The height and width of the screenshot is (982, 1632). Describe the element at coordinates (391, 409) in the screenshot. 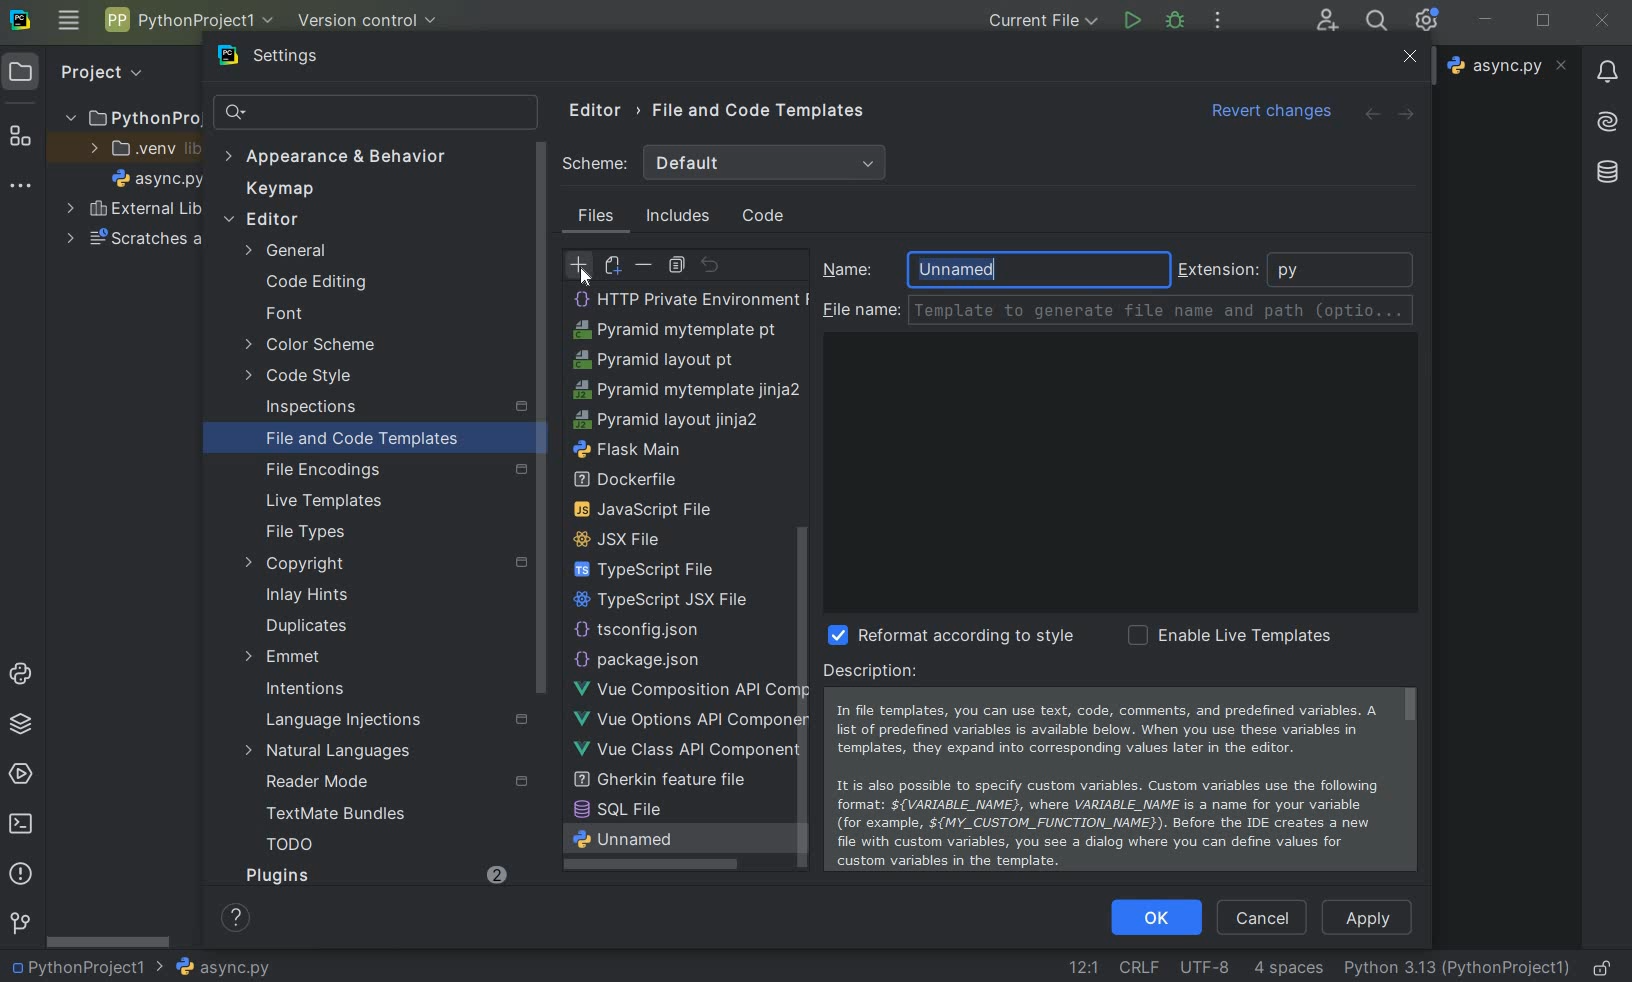

I see `inspections` at that location.